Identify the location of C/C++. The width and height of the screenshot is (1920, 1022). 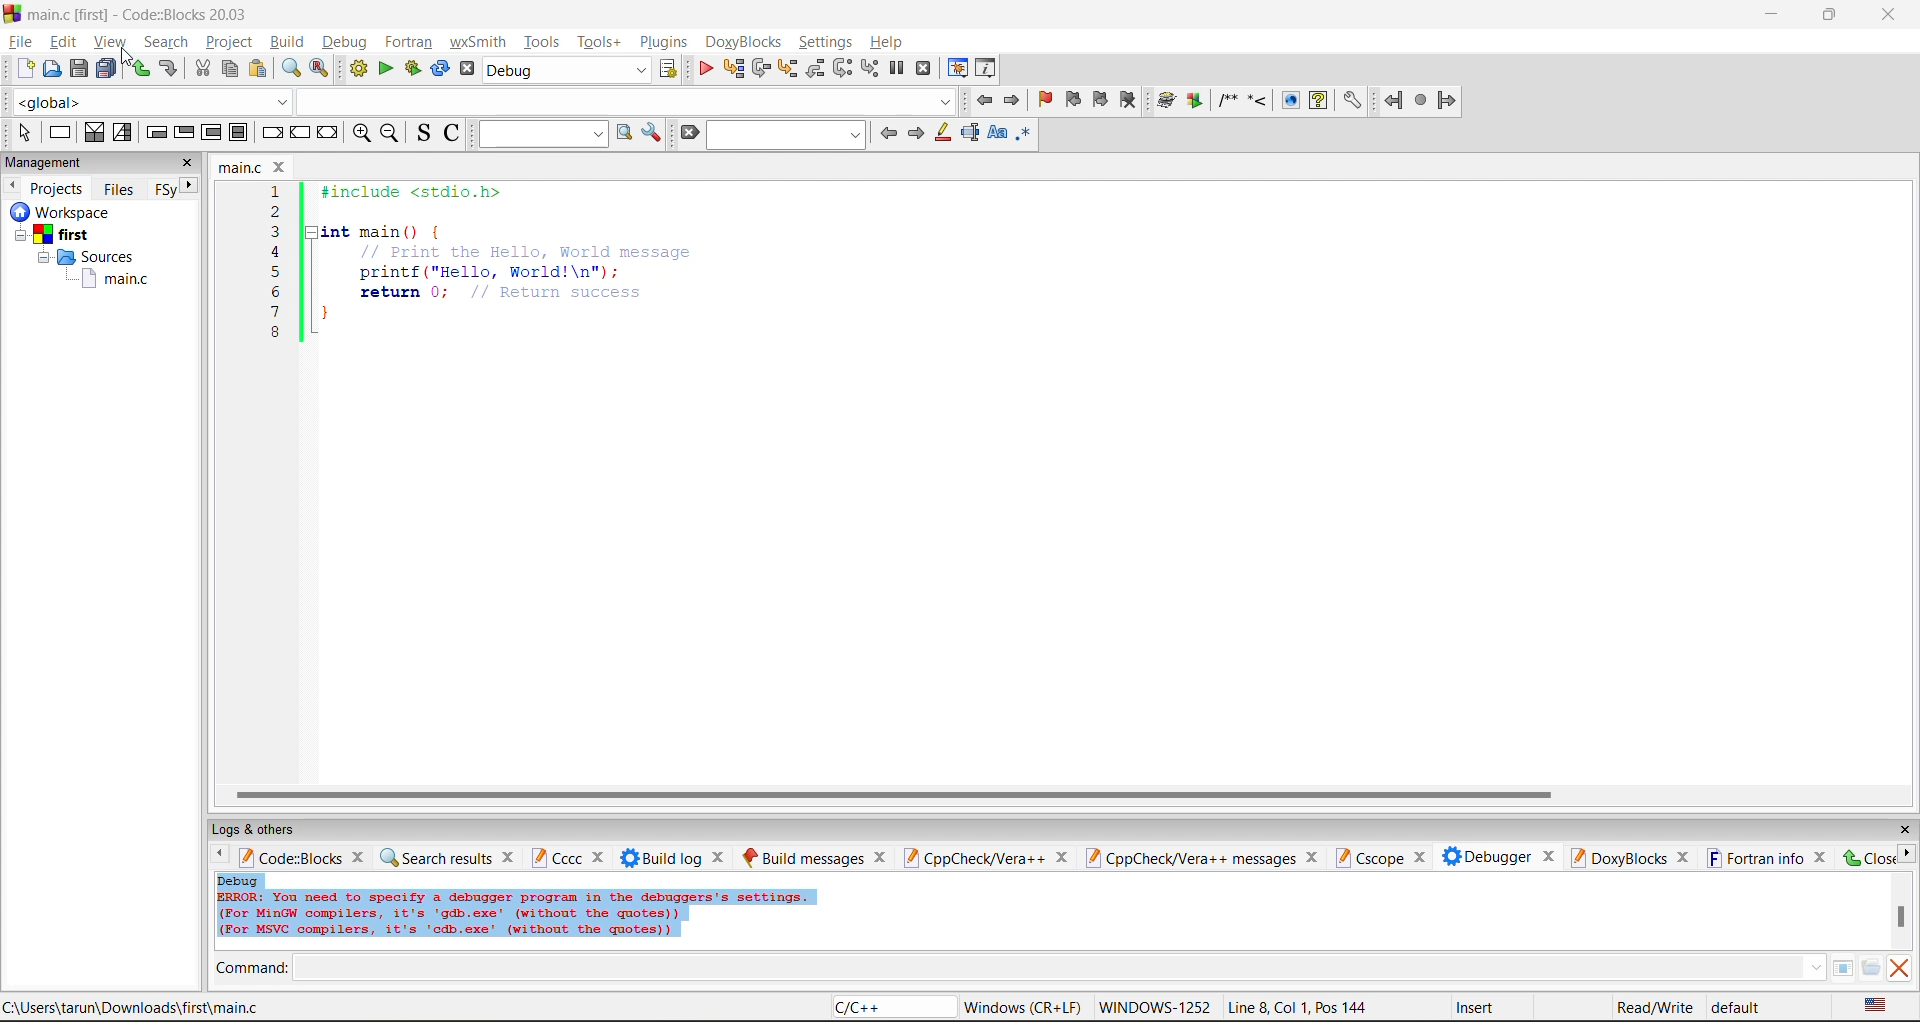
(869, 1008).